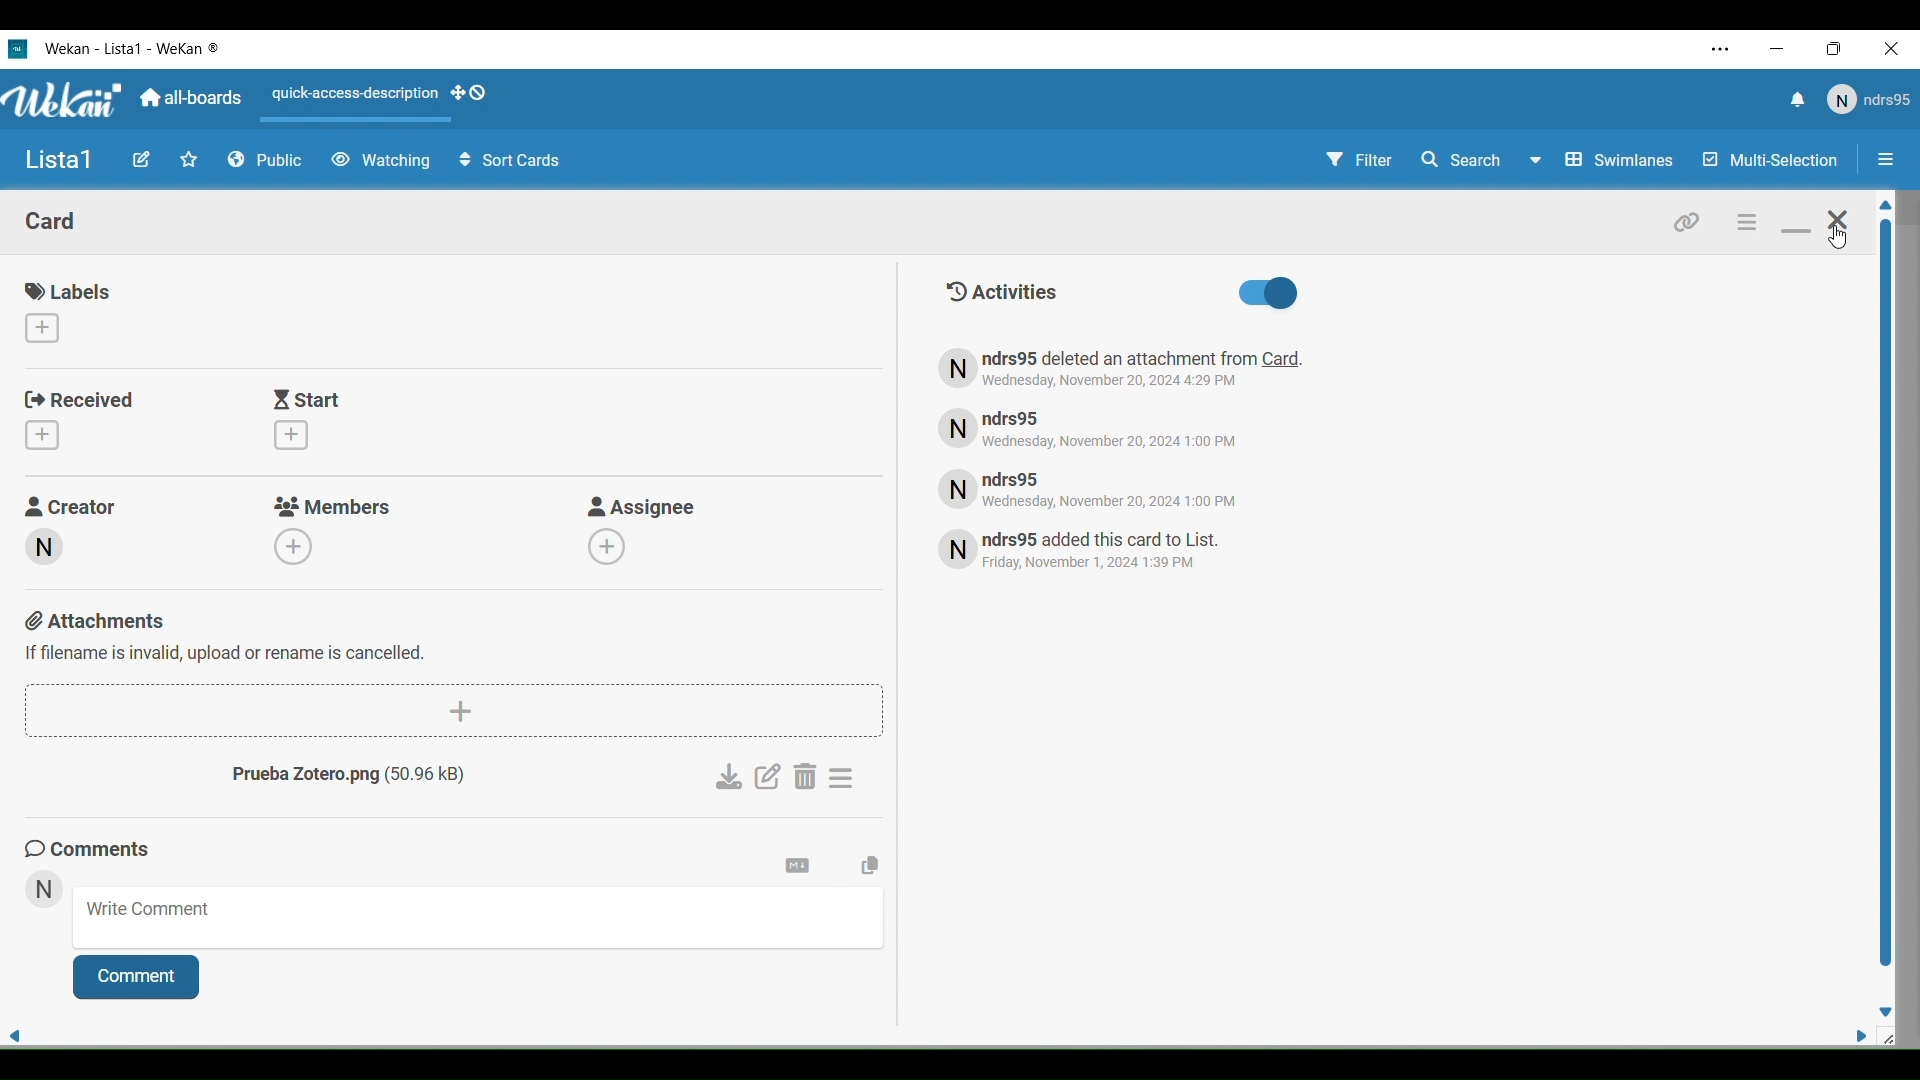  Describe the element at coordinates (386, 99) in the screenshot. I see `Actions` at that location.